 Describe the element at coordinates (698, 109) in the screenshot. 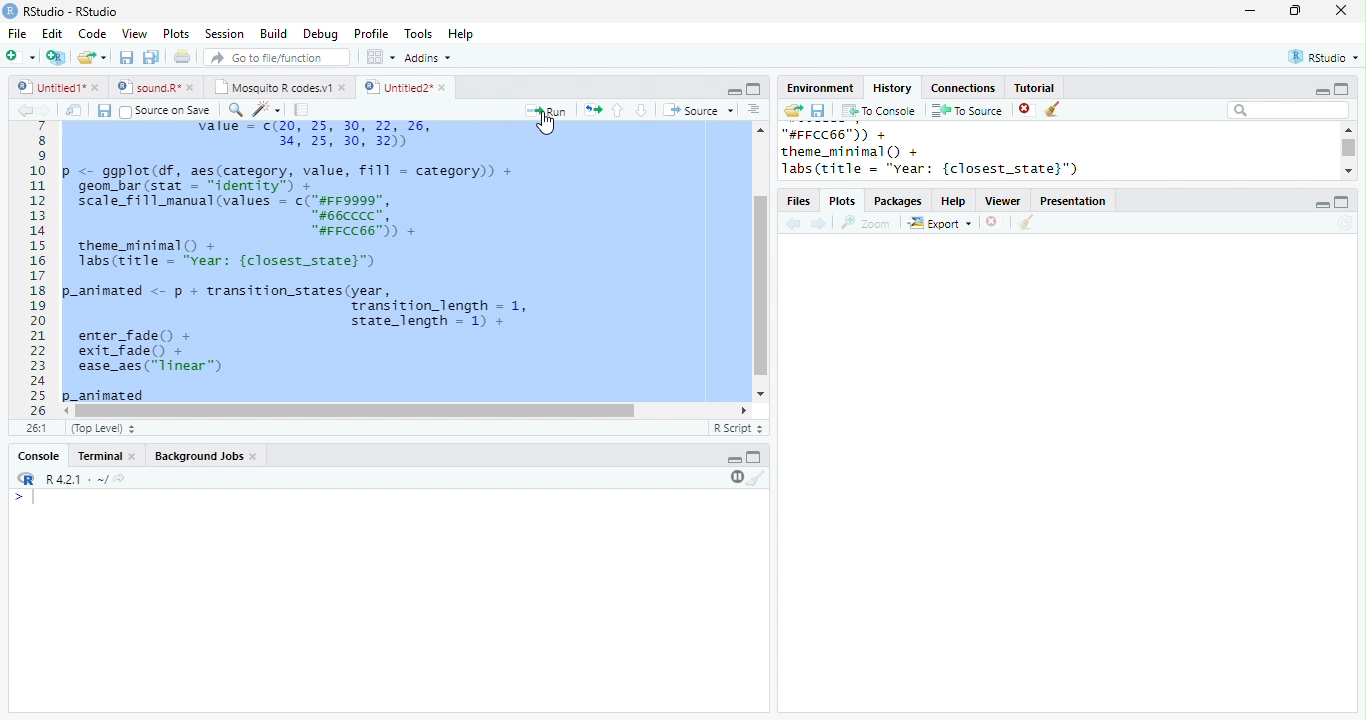

I see `Source` at that location.